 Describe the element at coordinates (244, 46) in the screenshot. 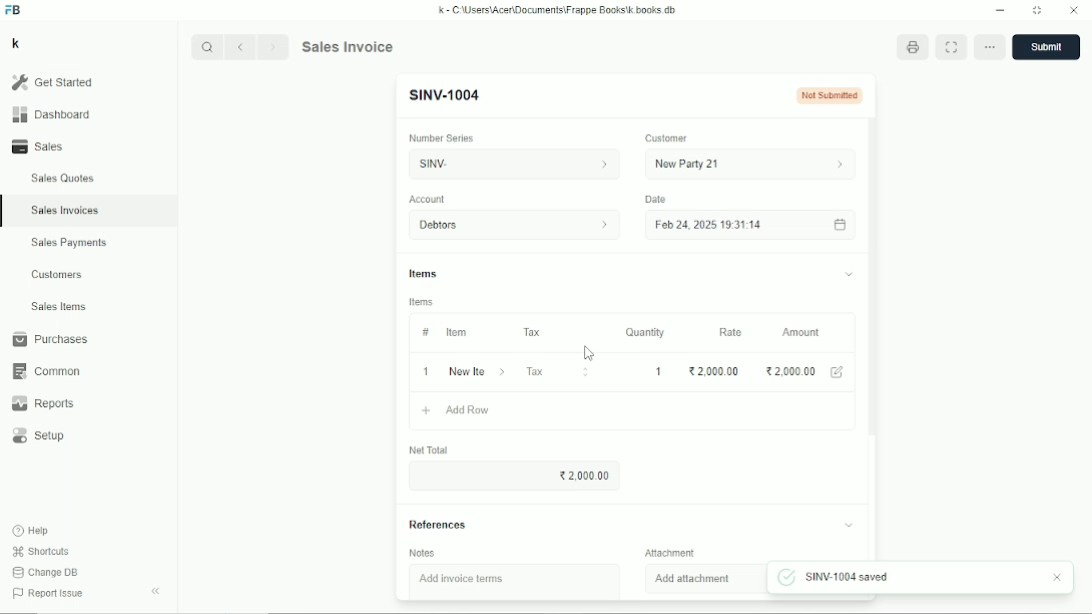

I see `Backward` at that location.